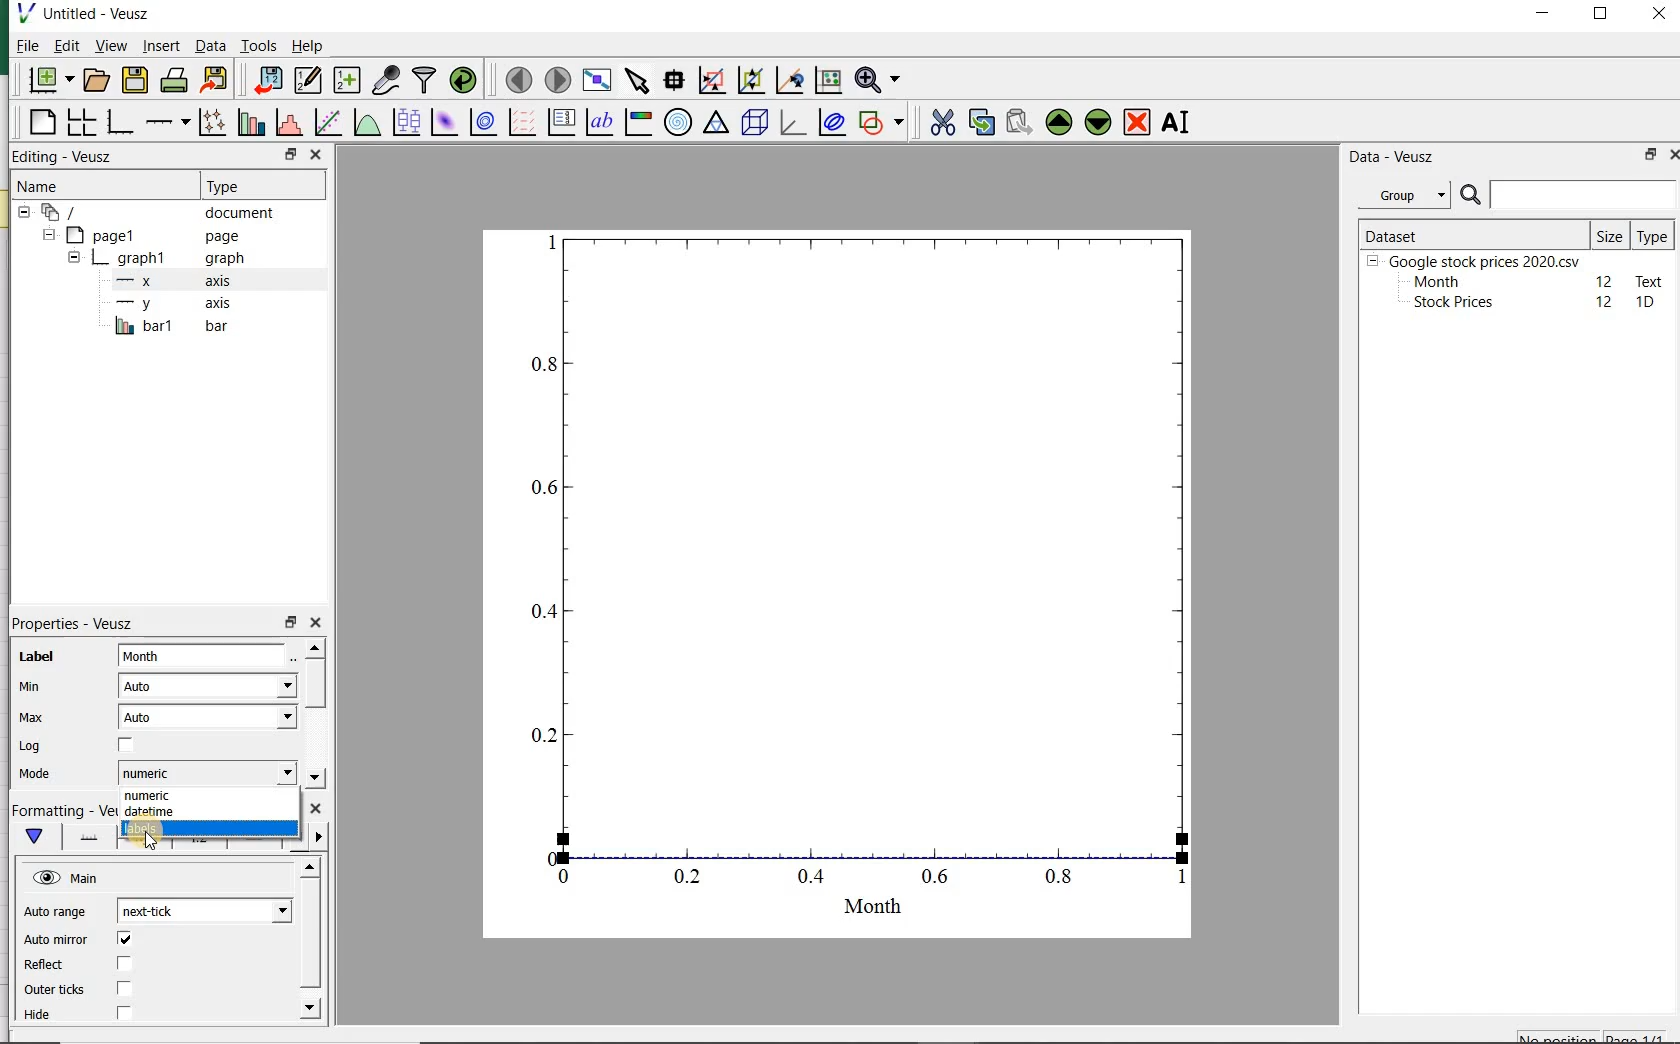 The width and height of the screenshot is (1680, 1044). What do you see at coordinates (170, 304) in the screenshot?
I see `y-axis` at bounding box center [170, 304].